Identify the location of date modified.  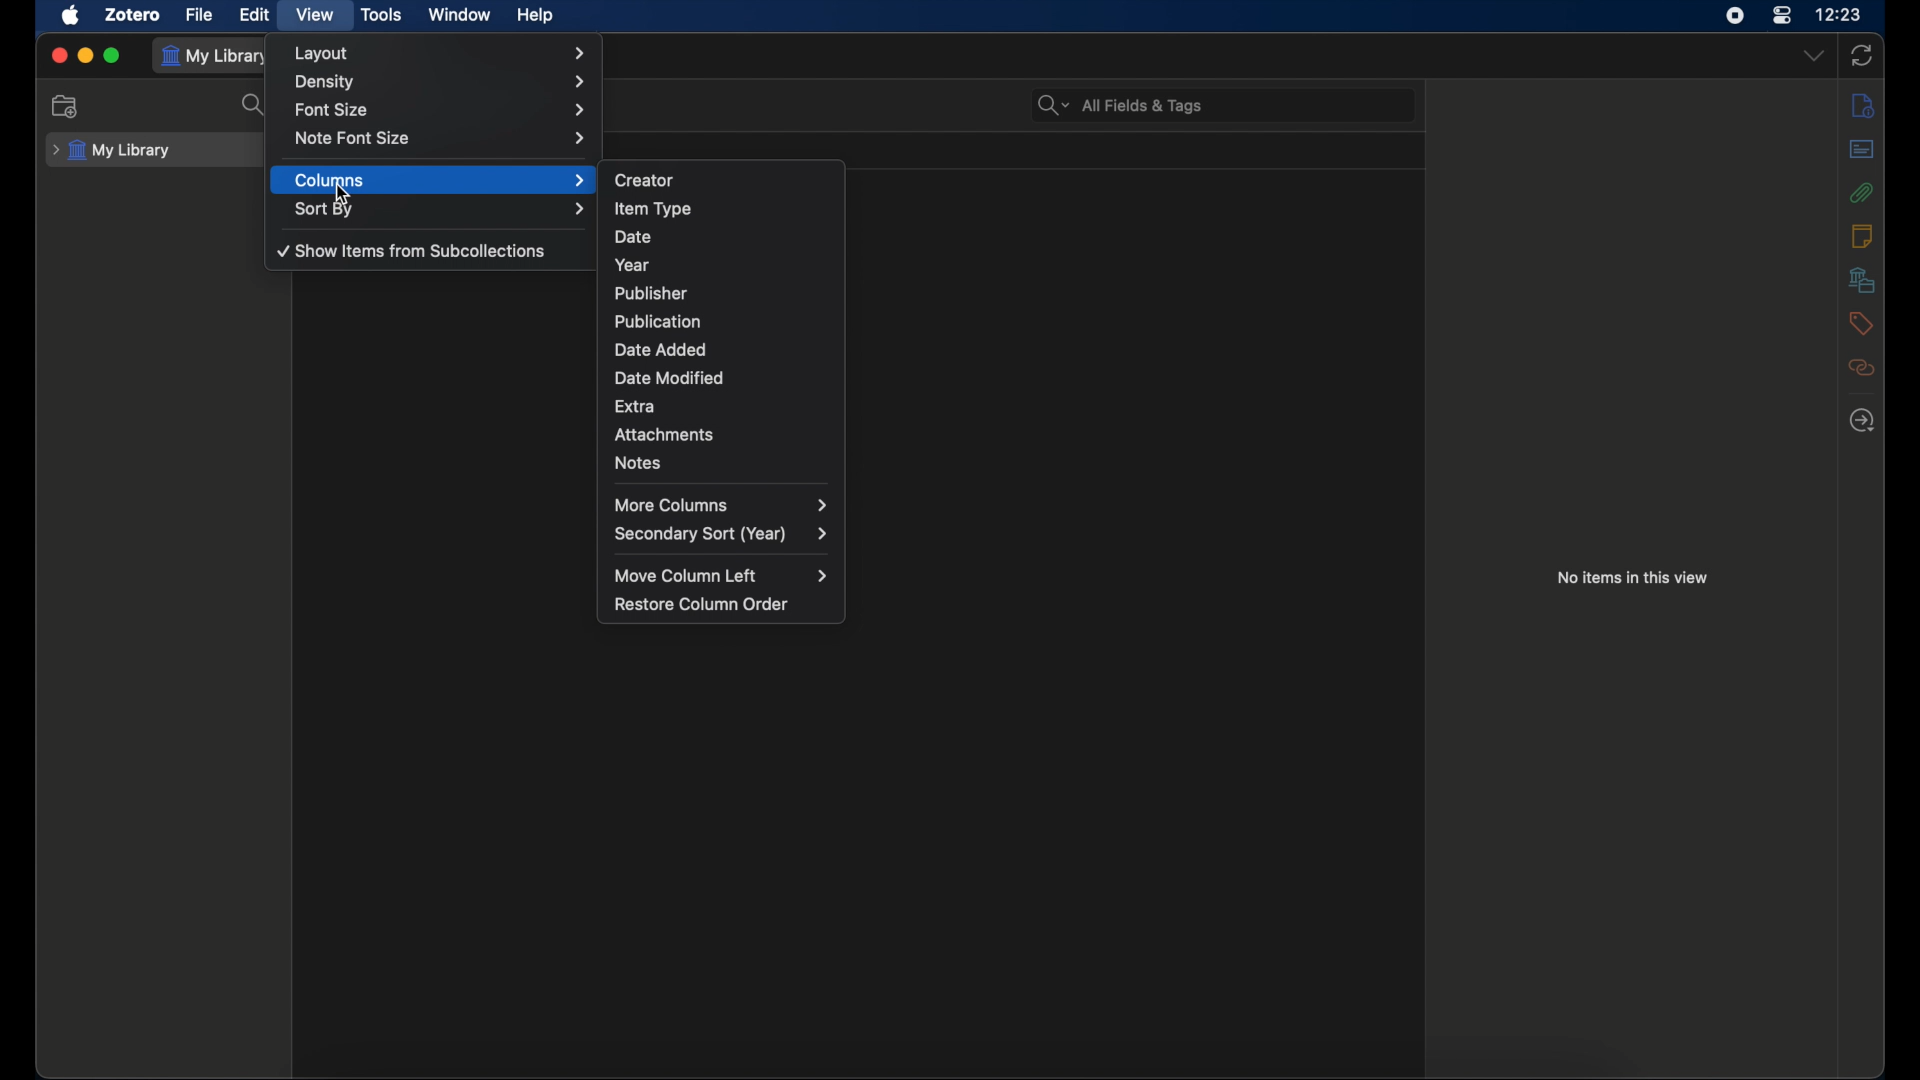
(667, 378).